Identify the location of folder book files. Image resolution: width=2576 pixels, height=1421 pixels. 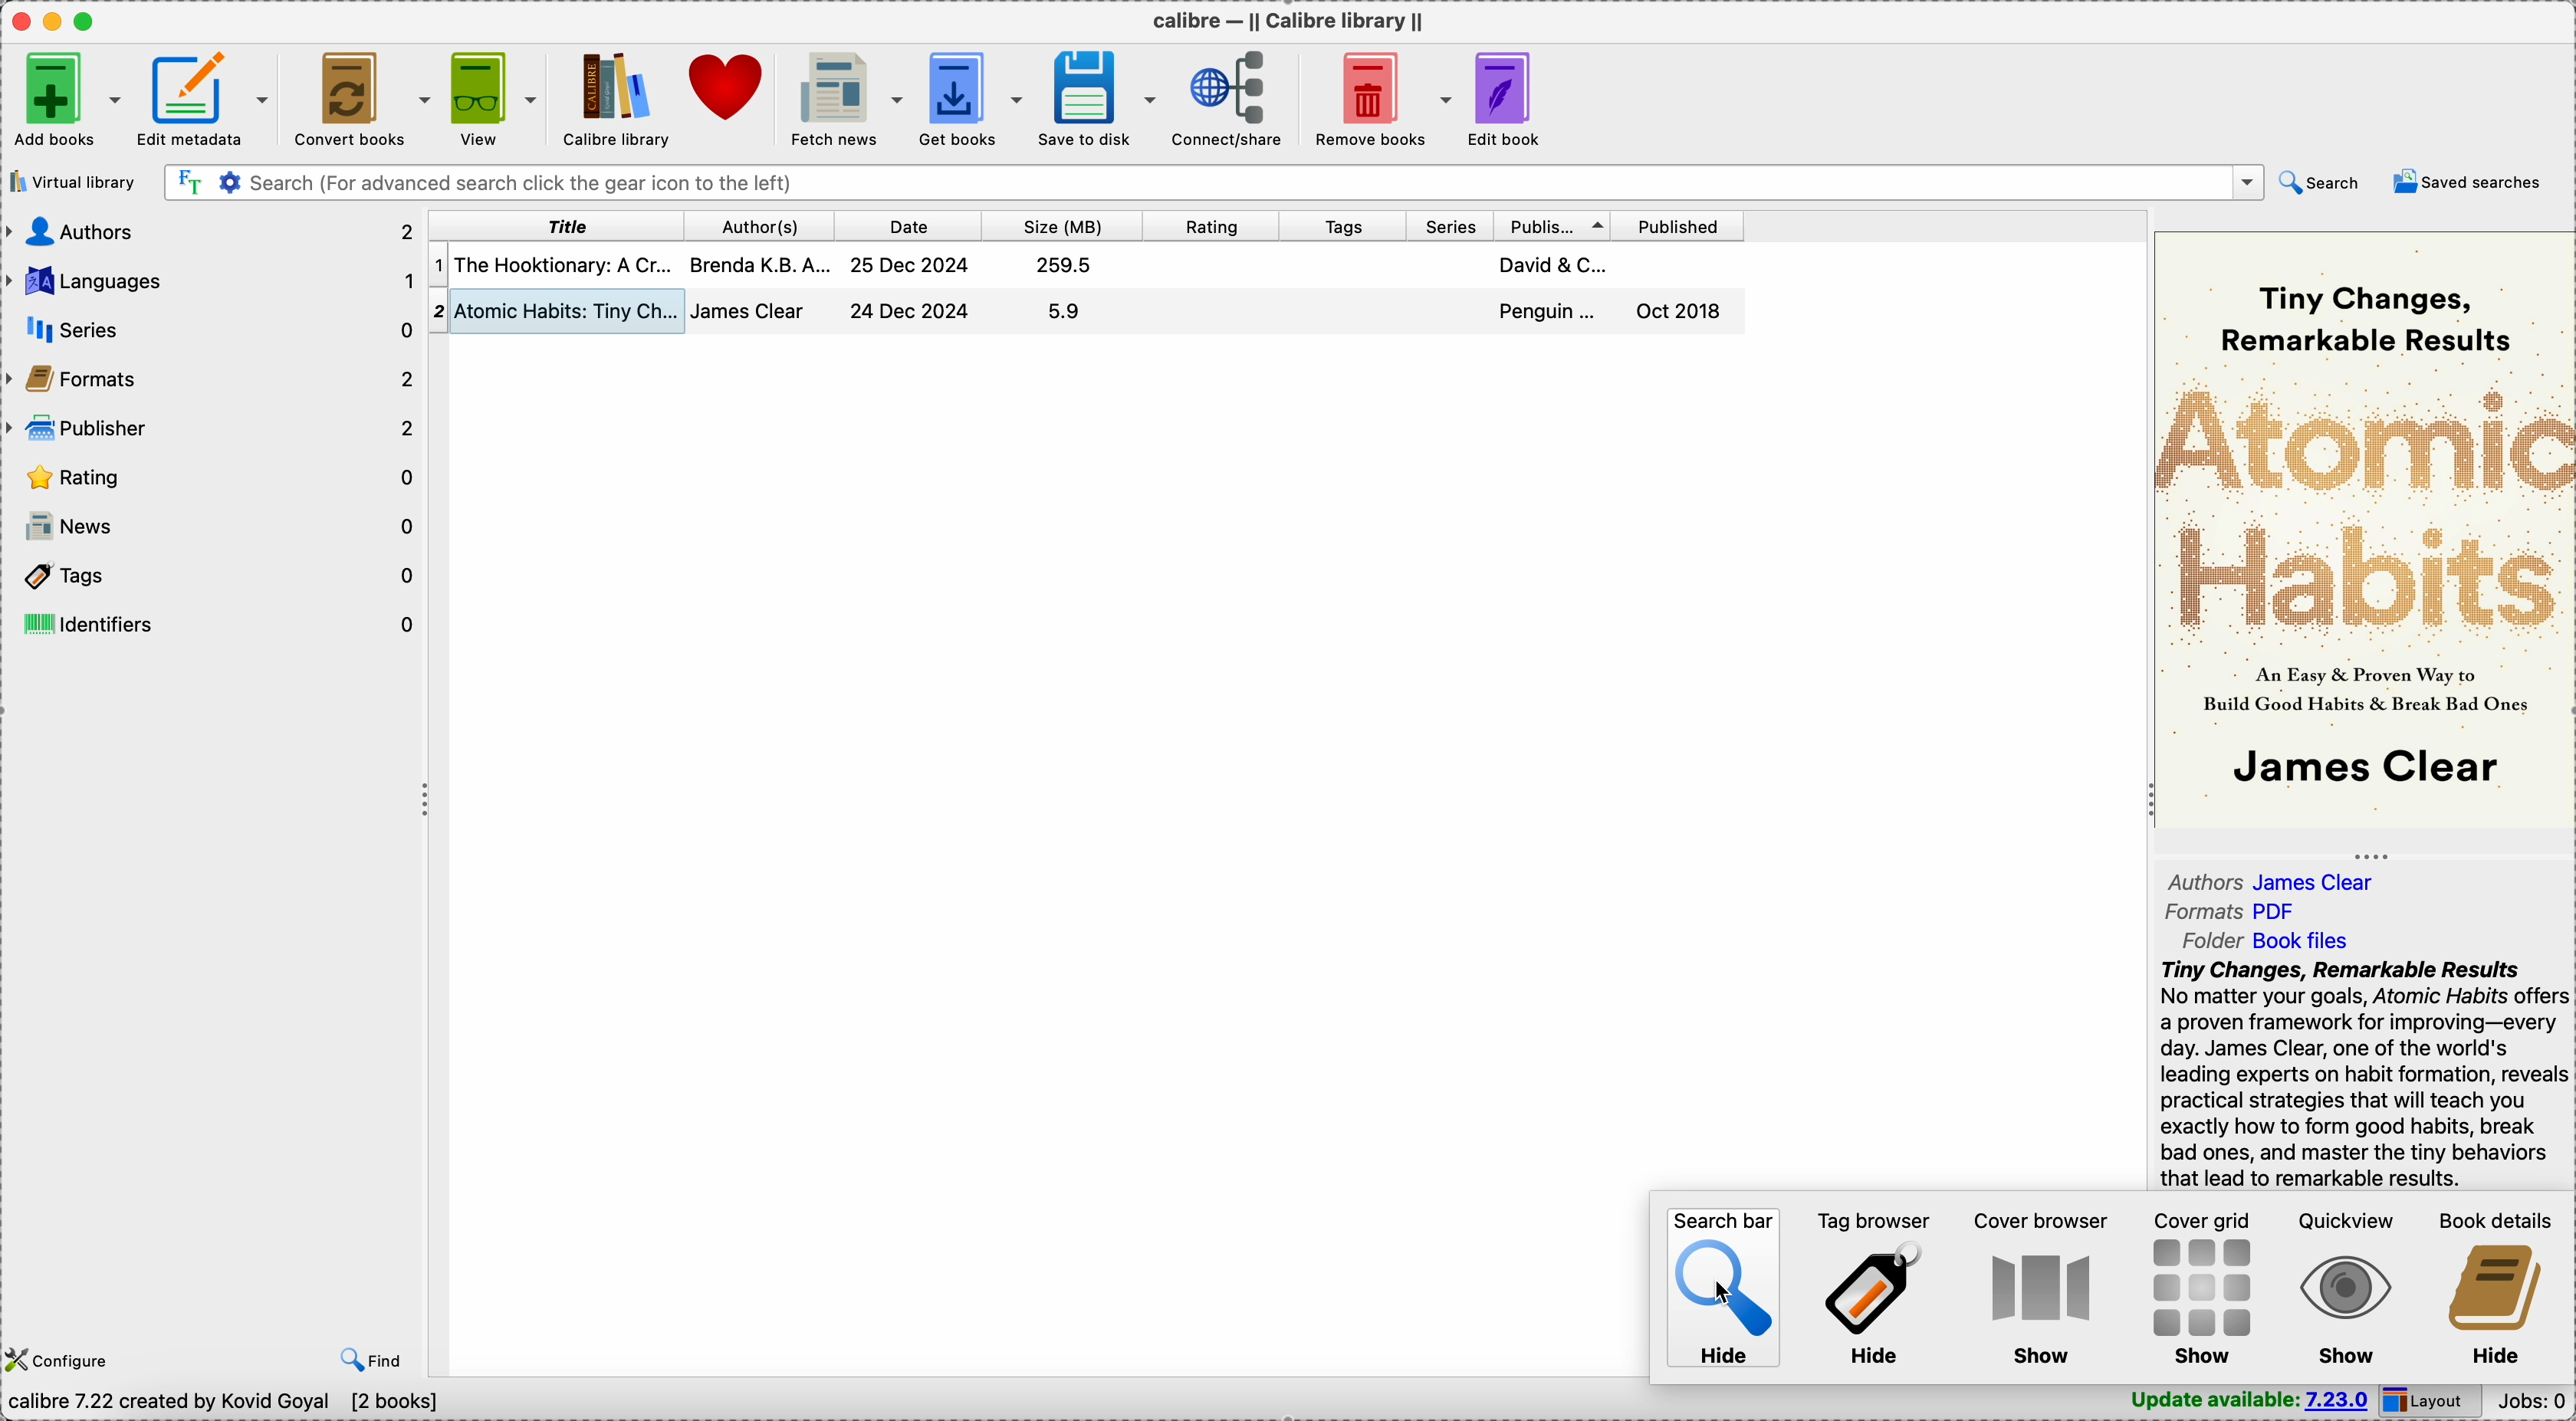
(2267, 941).